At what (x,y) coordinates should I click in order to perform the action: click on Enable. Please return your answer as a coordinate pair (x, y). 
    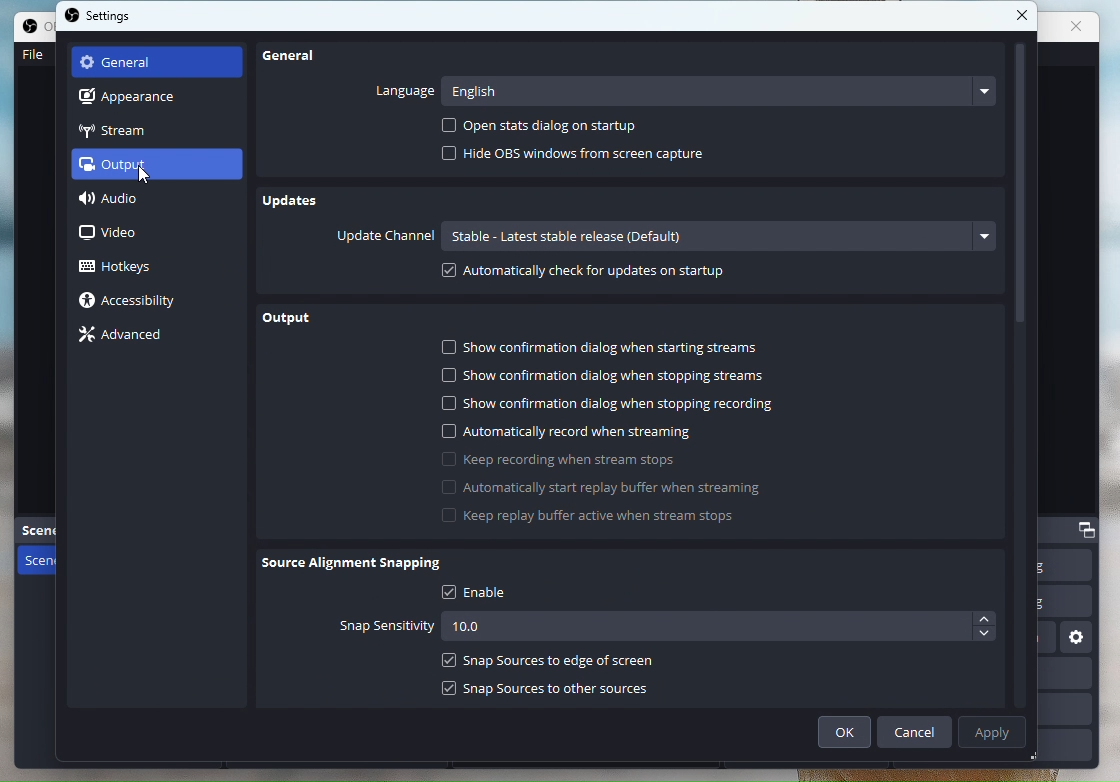
    Looking at the image, I should click on (512, 594).